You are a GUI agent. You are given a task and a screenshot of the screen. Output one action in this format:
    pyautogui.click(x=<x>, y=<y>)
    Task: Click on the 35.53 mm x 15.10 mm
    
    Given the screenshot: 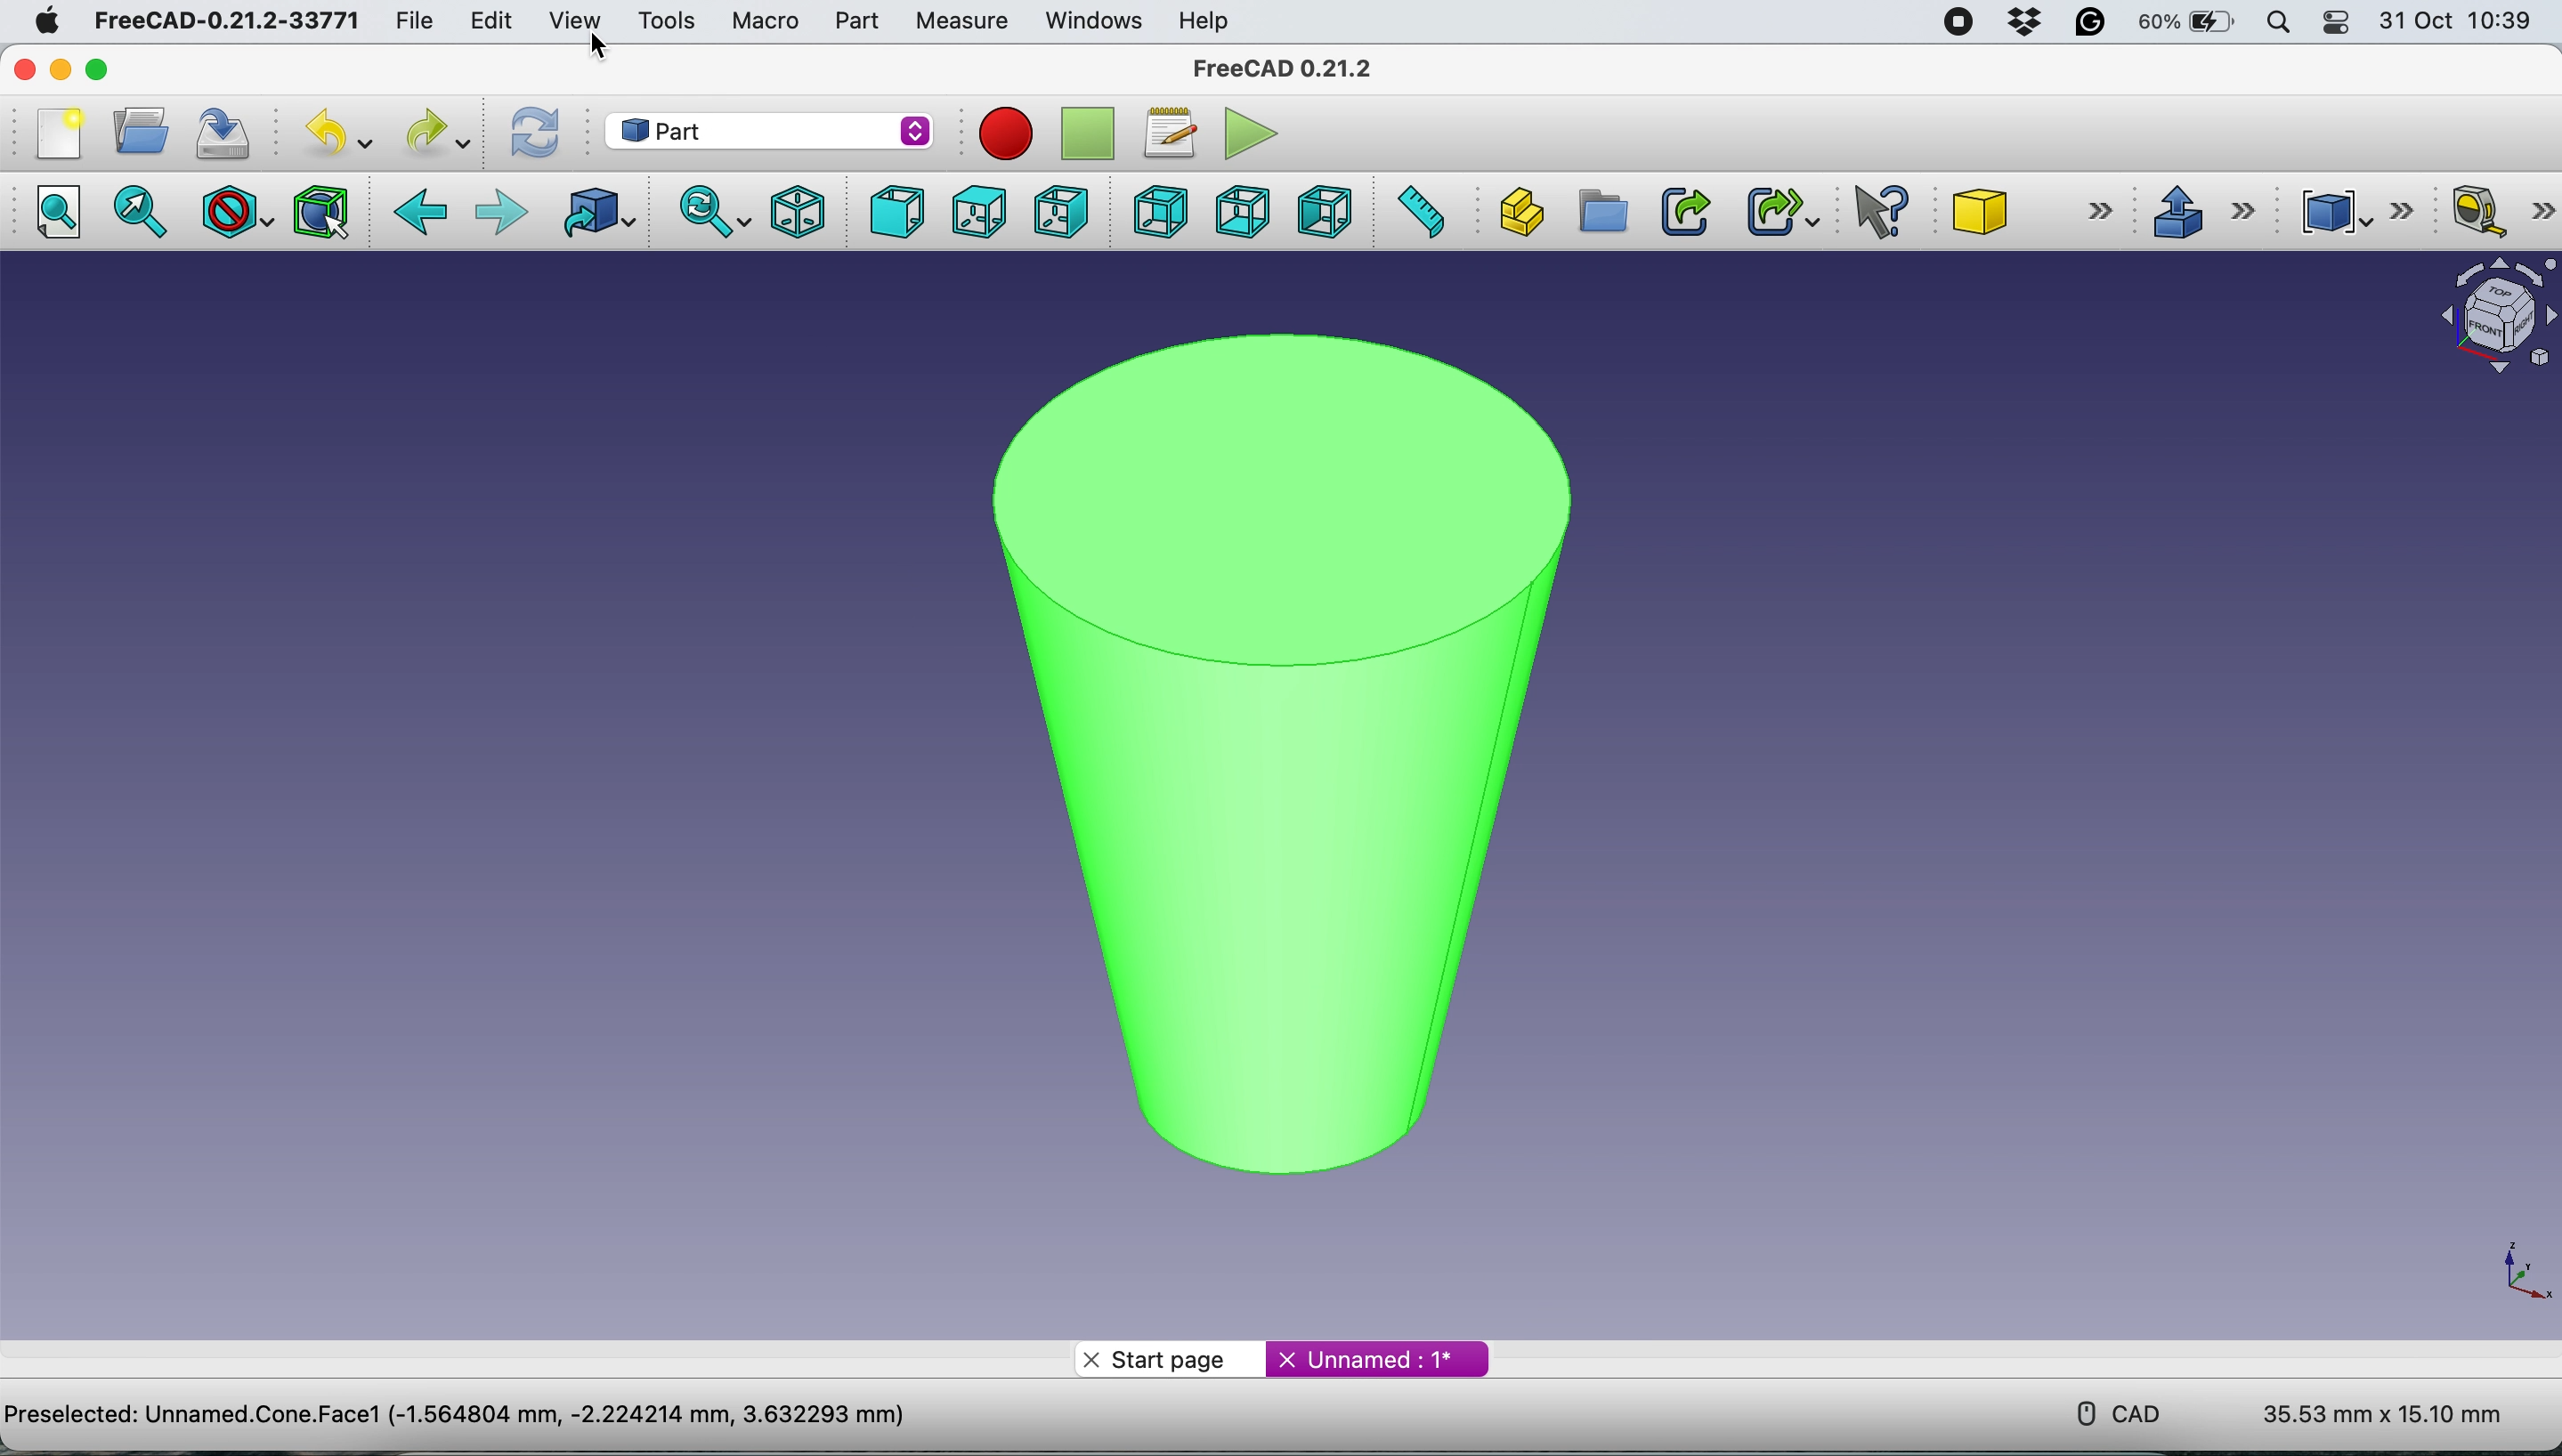 What is the action you would take?
    pyautogui.click(x=2382, y=1416)
    